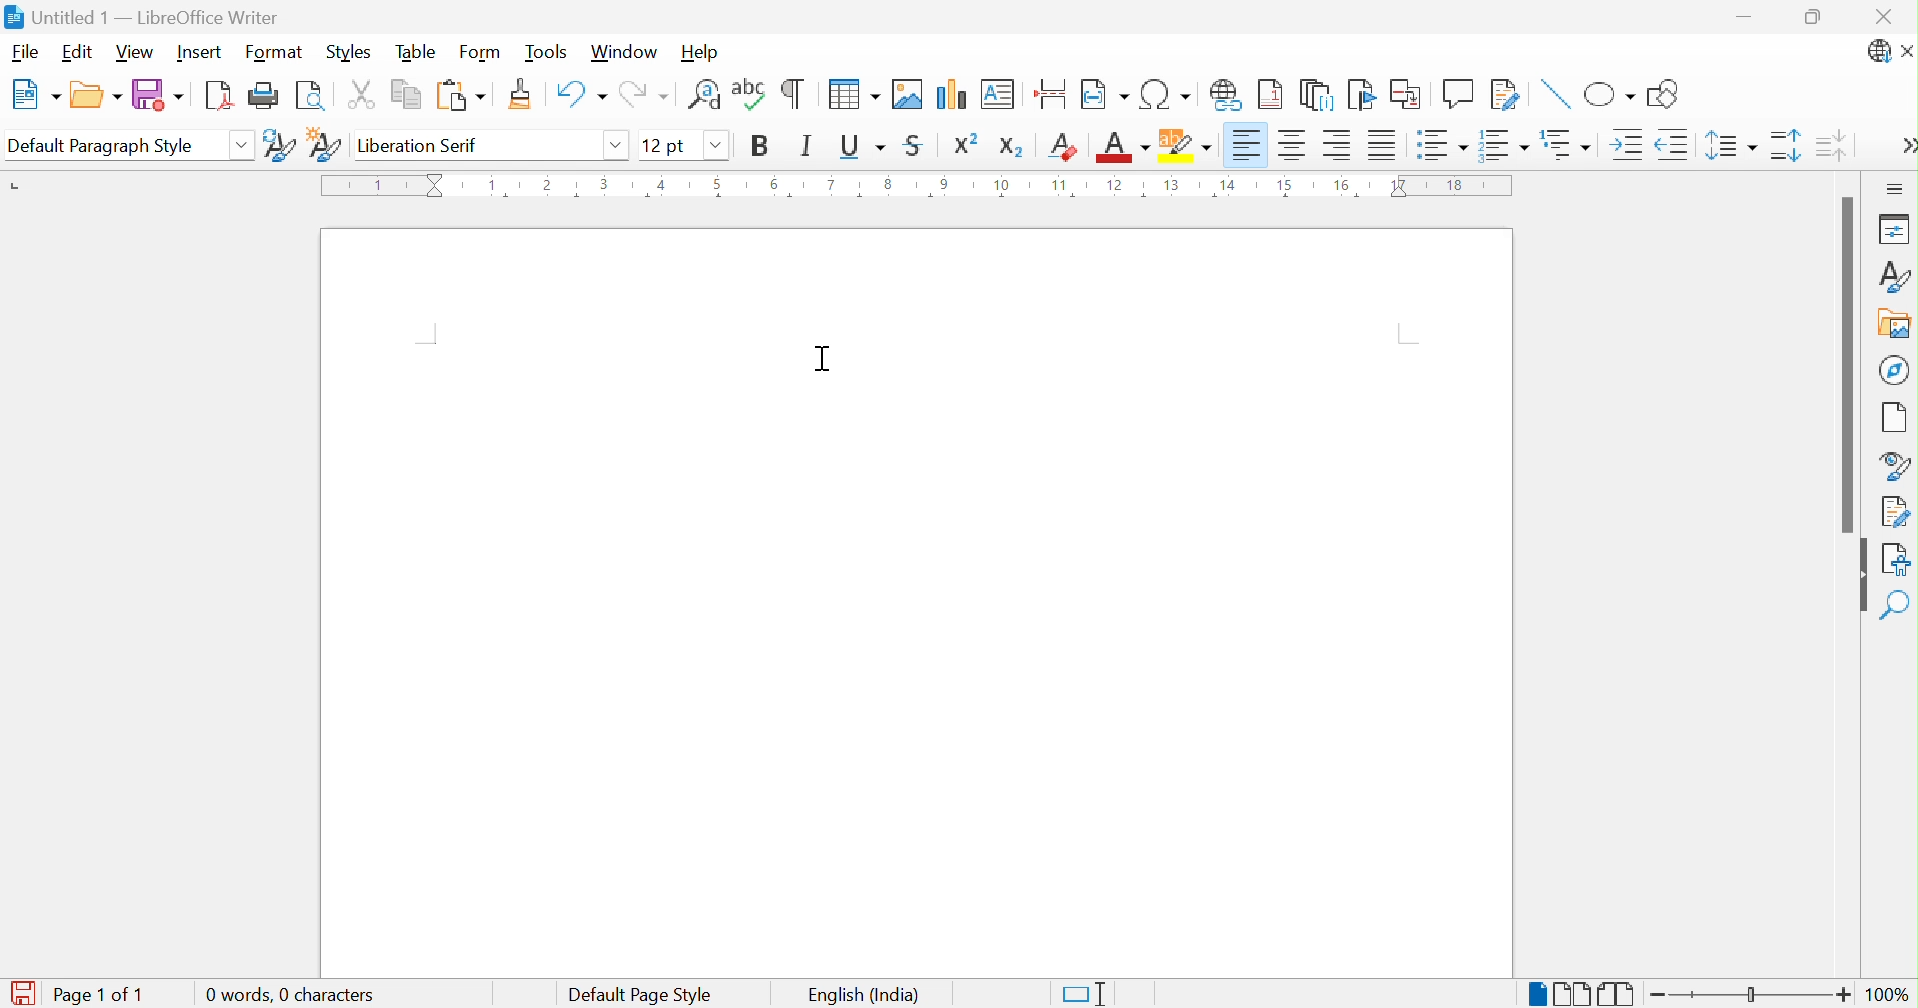 The image size is (1918, 1008). I want to click on Properties, so click(1896, 231).